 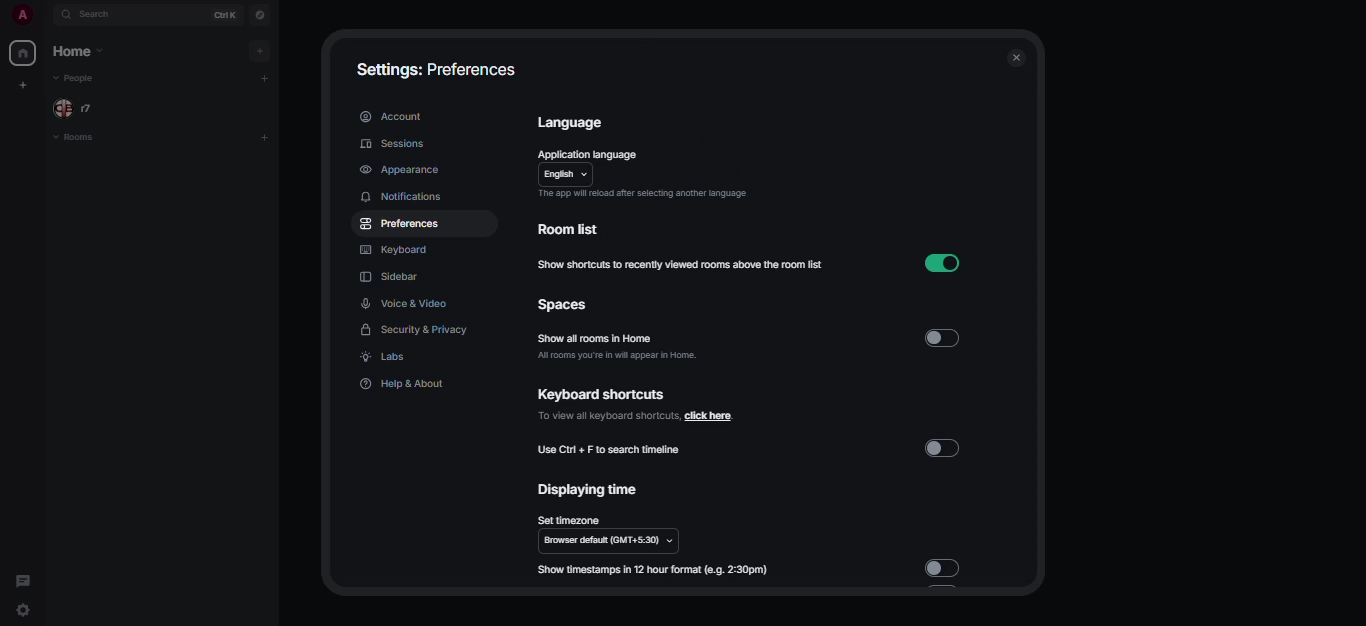 What do you see at coordinates (419, 329) in the screenshot?
I see `security & privacy` at bounding box center [419, 329].